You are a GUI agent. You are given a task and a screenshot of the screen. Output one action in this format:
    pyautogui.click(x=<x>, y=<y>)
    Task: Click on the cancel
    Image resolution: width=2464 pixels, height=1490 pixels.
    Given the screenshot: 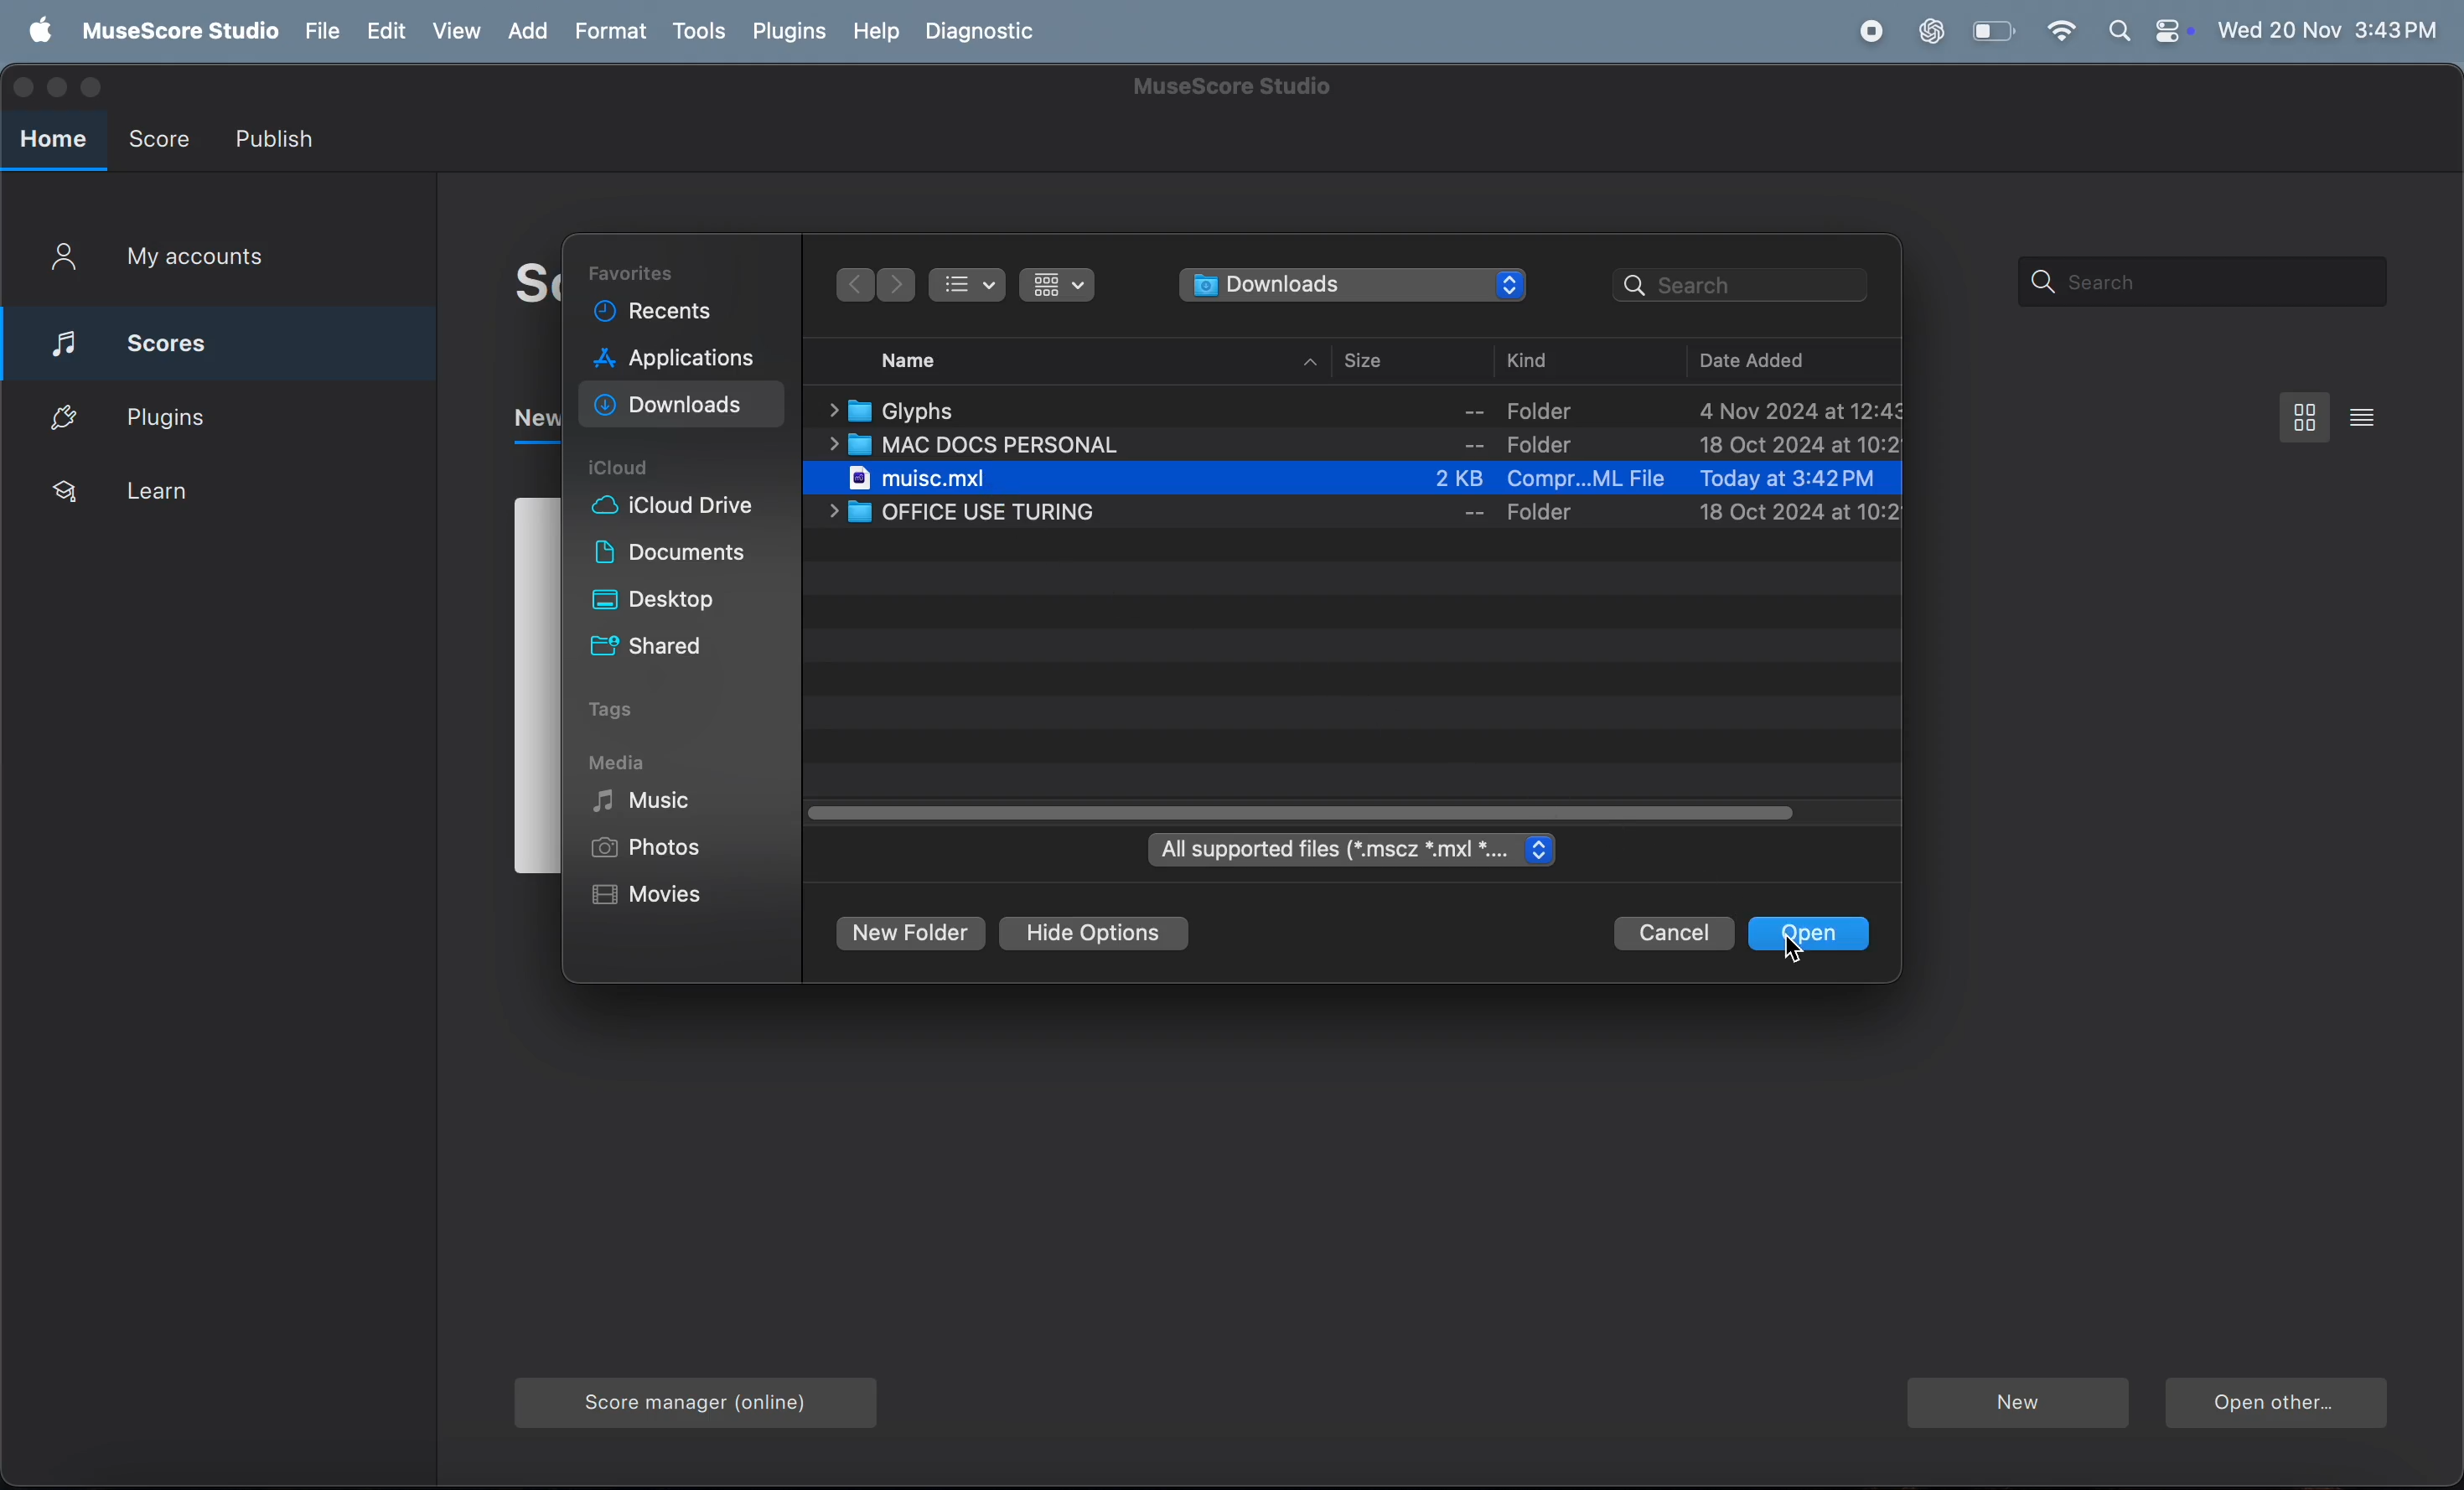 What is the action you would take?
    pyautogui.click(x=1676, y=932)
    